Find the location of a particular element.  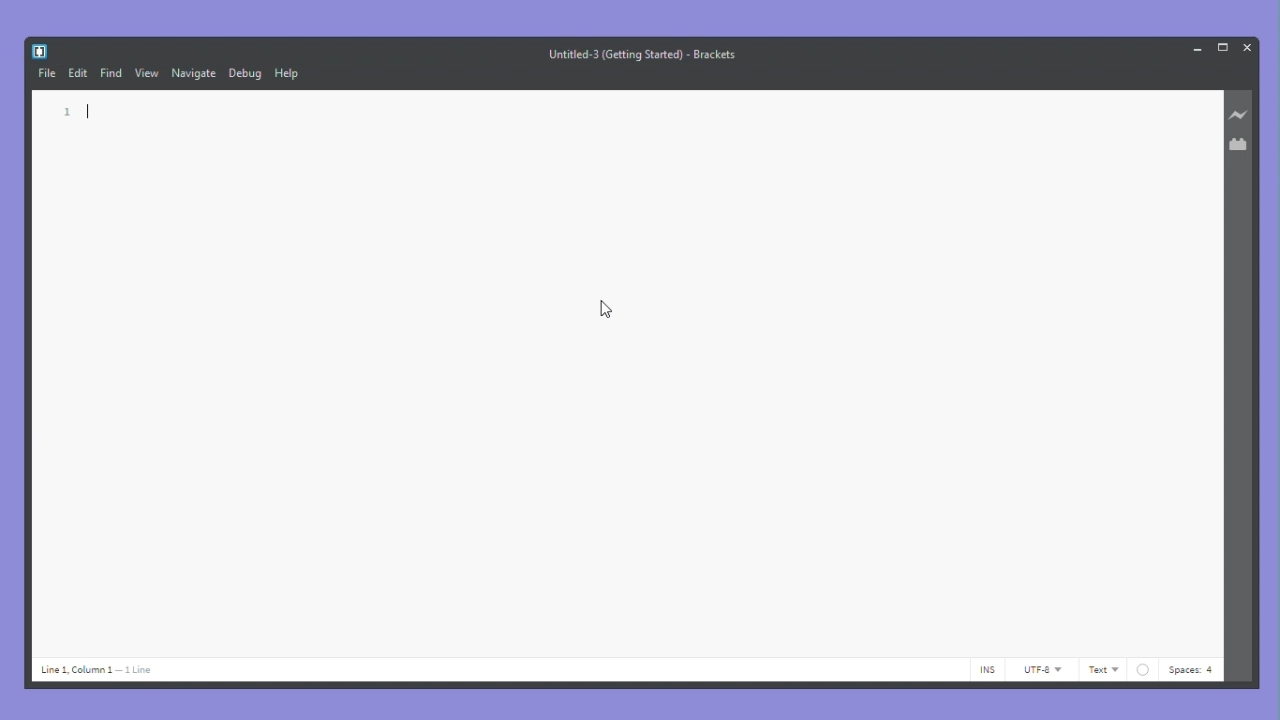

file is located at coordinates (45, 76).